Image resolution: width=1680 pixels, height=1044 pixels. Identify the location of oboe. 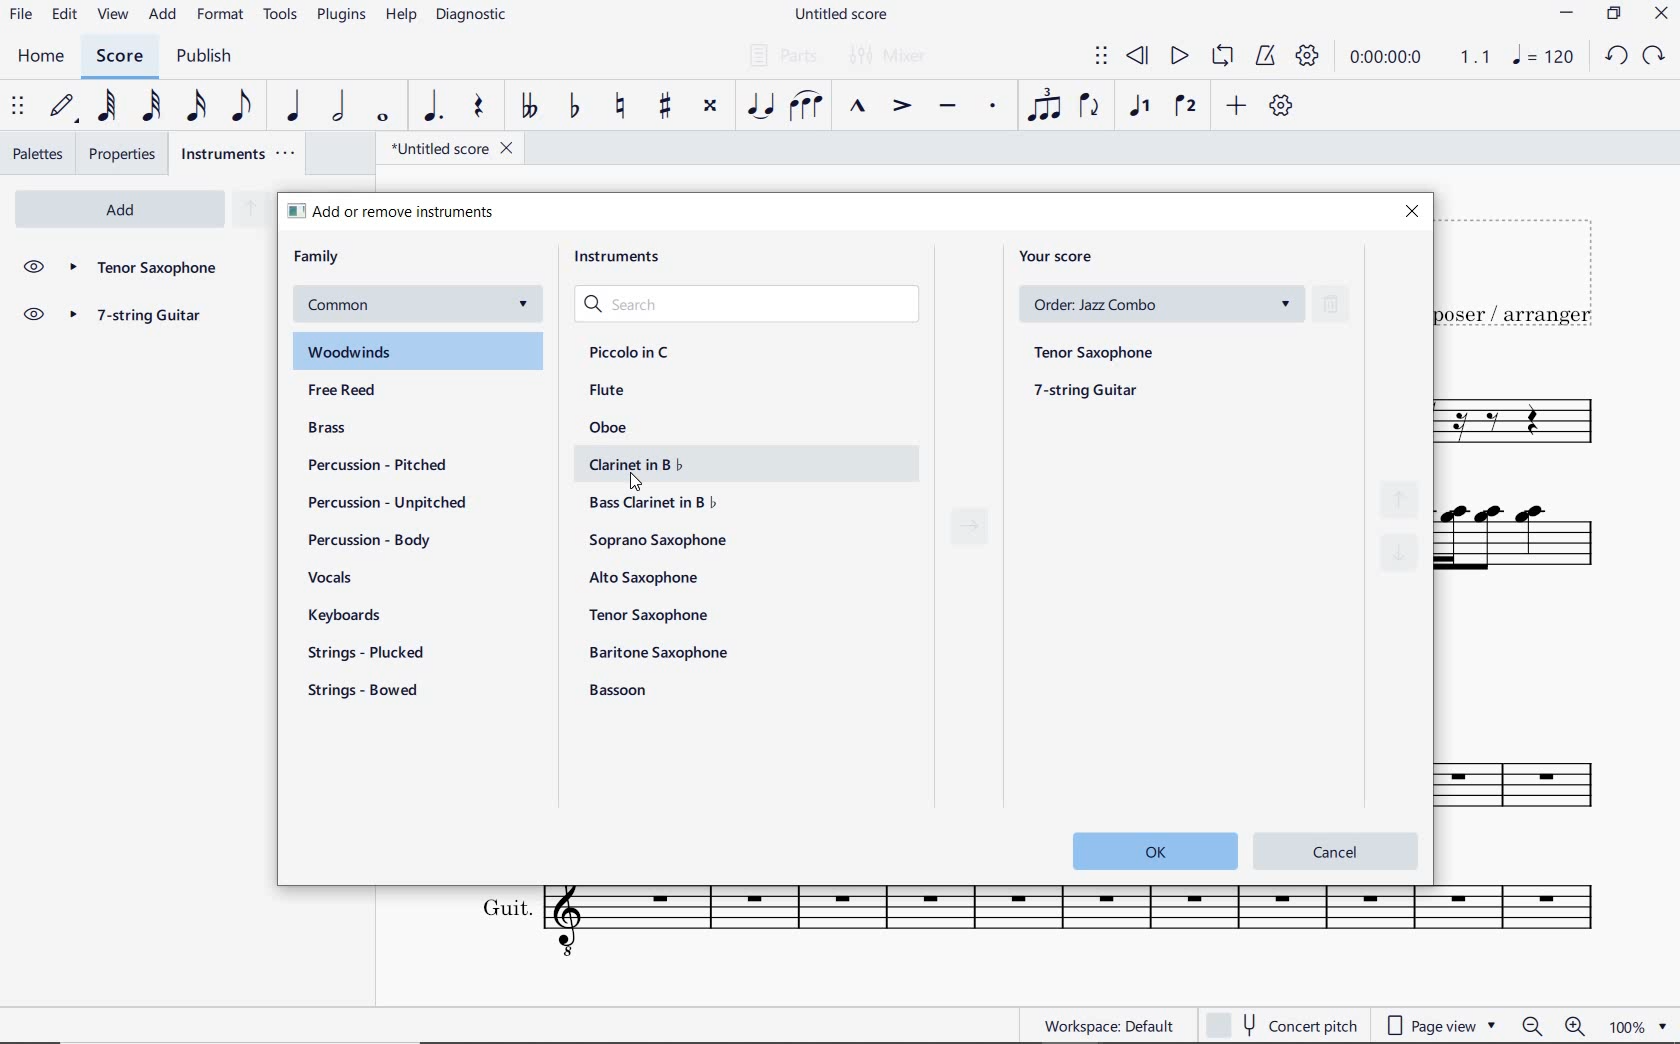
(612, 427).